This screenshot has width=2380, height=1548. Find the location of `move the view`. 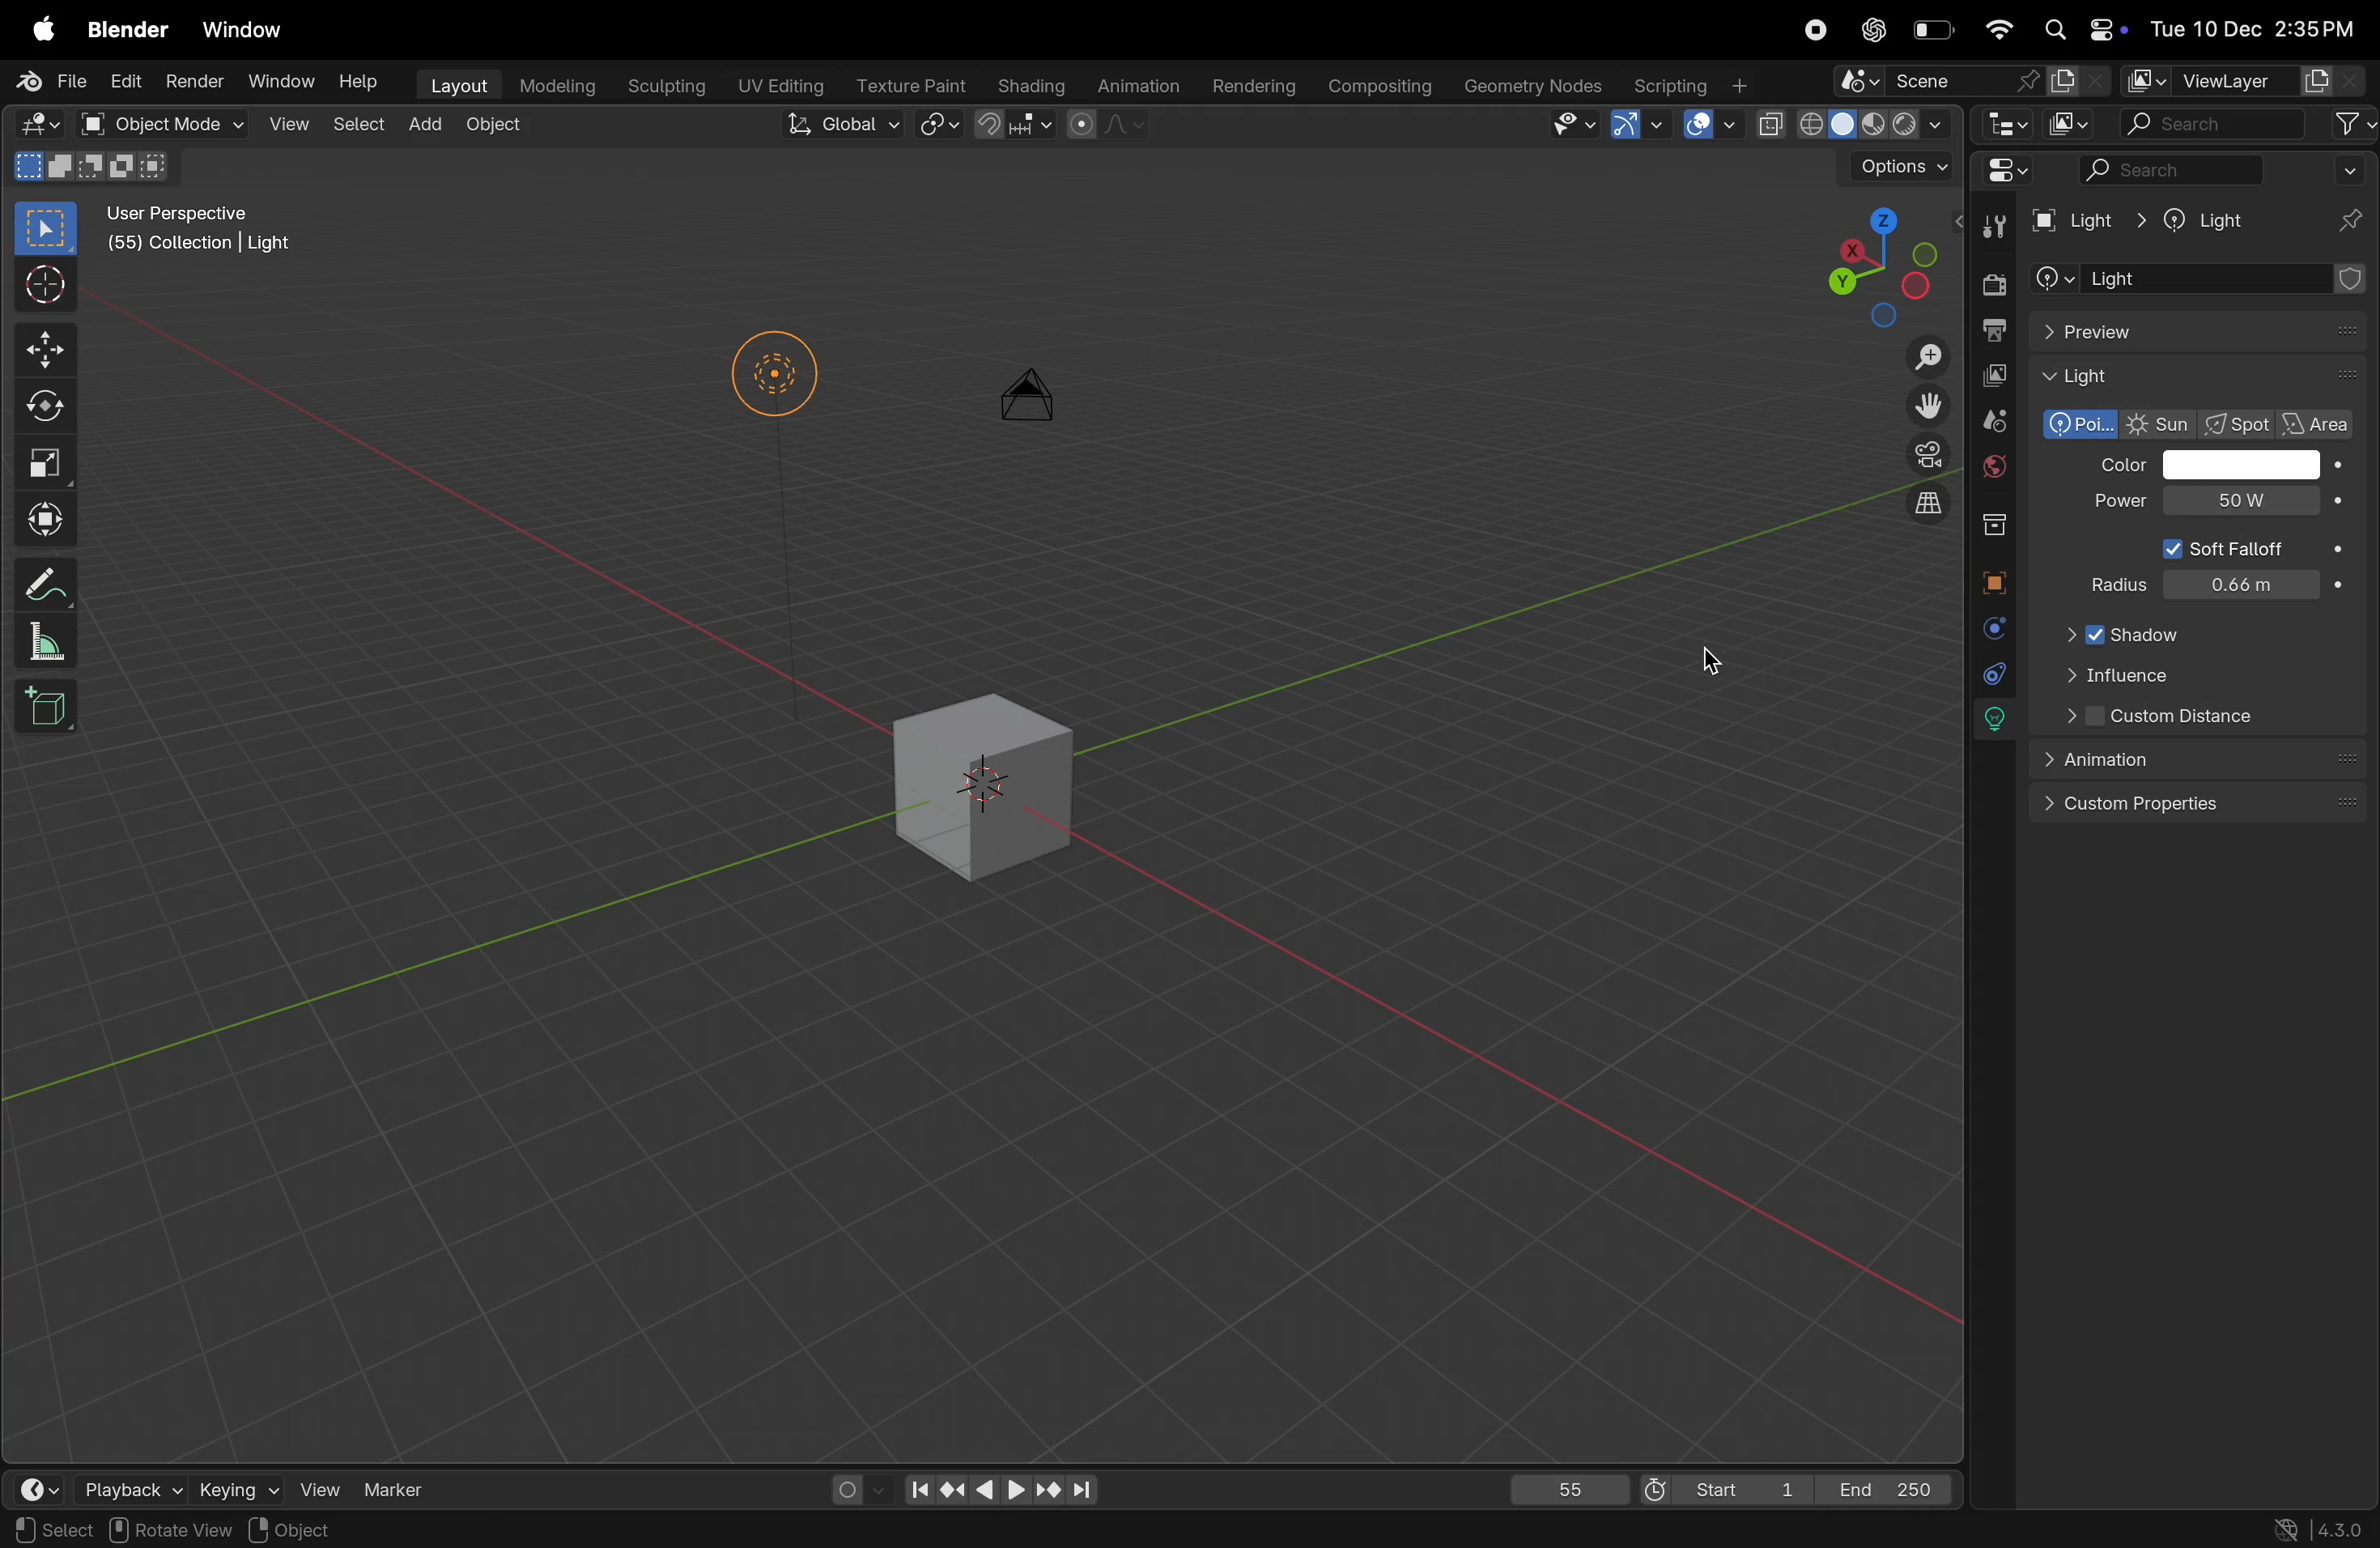

move the view is located at coordinates (1929, 408).